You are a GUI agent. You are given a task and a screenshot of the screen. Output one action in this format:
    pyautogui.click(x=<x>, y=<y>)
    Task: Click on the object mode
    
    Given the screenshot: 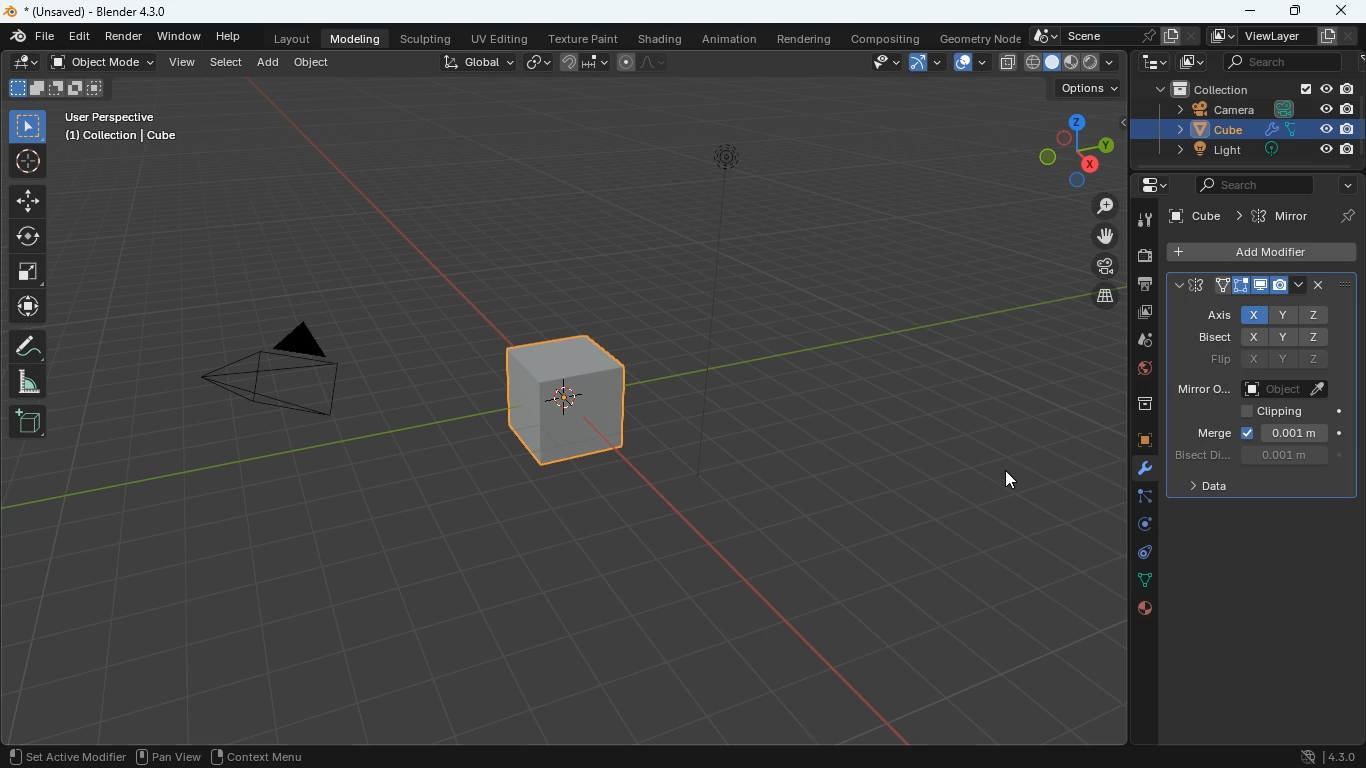 What is the action you would take?
    pyautogui.click(x=105, y=64)
    